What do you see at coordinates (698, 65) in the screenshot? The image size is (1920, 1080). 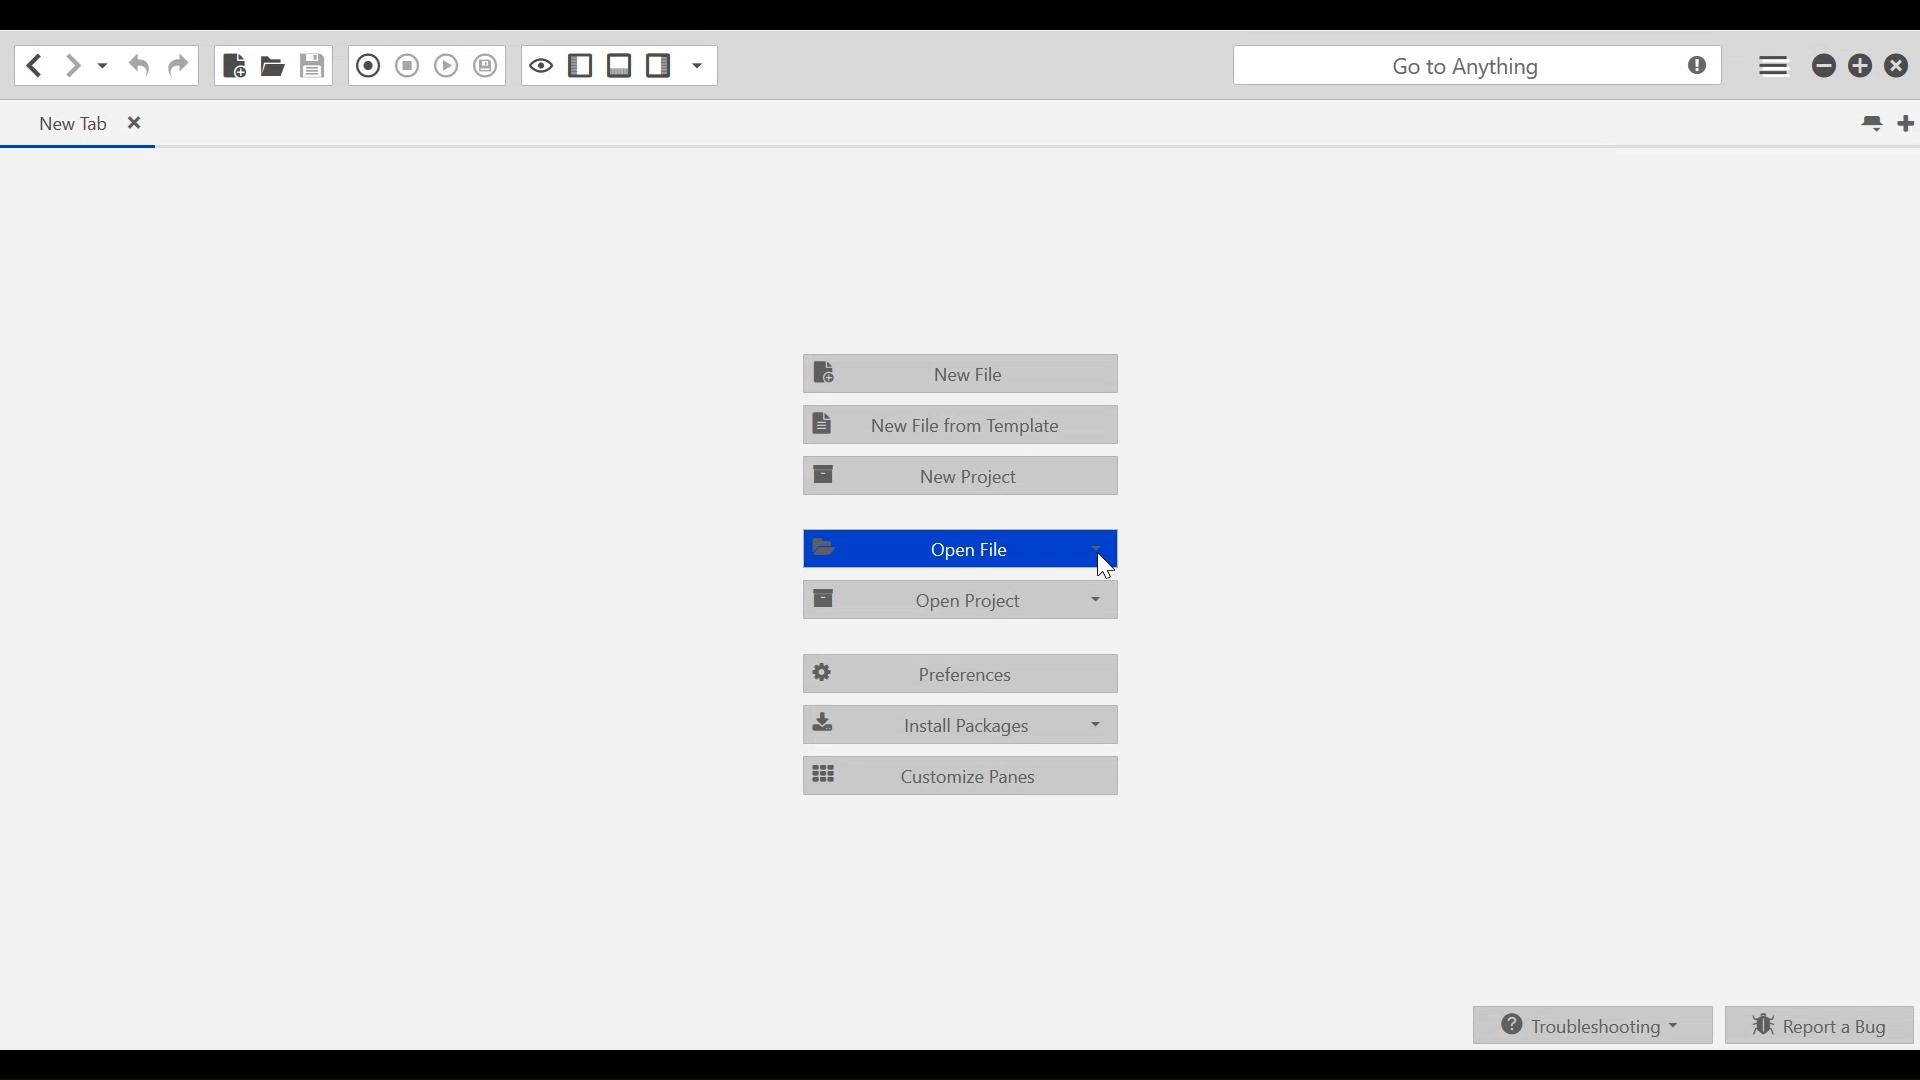 I see `Show specific Sidebar` at bounding box center [698, 65].